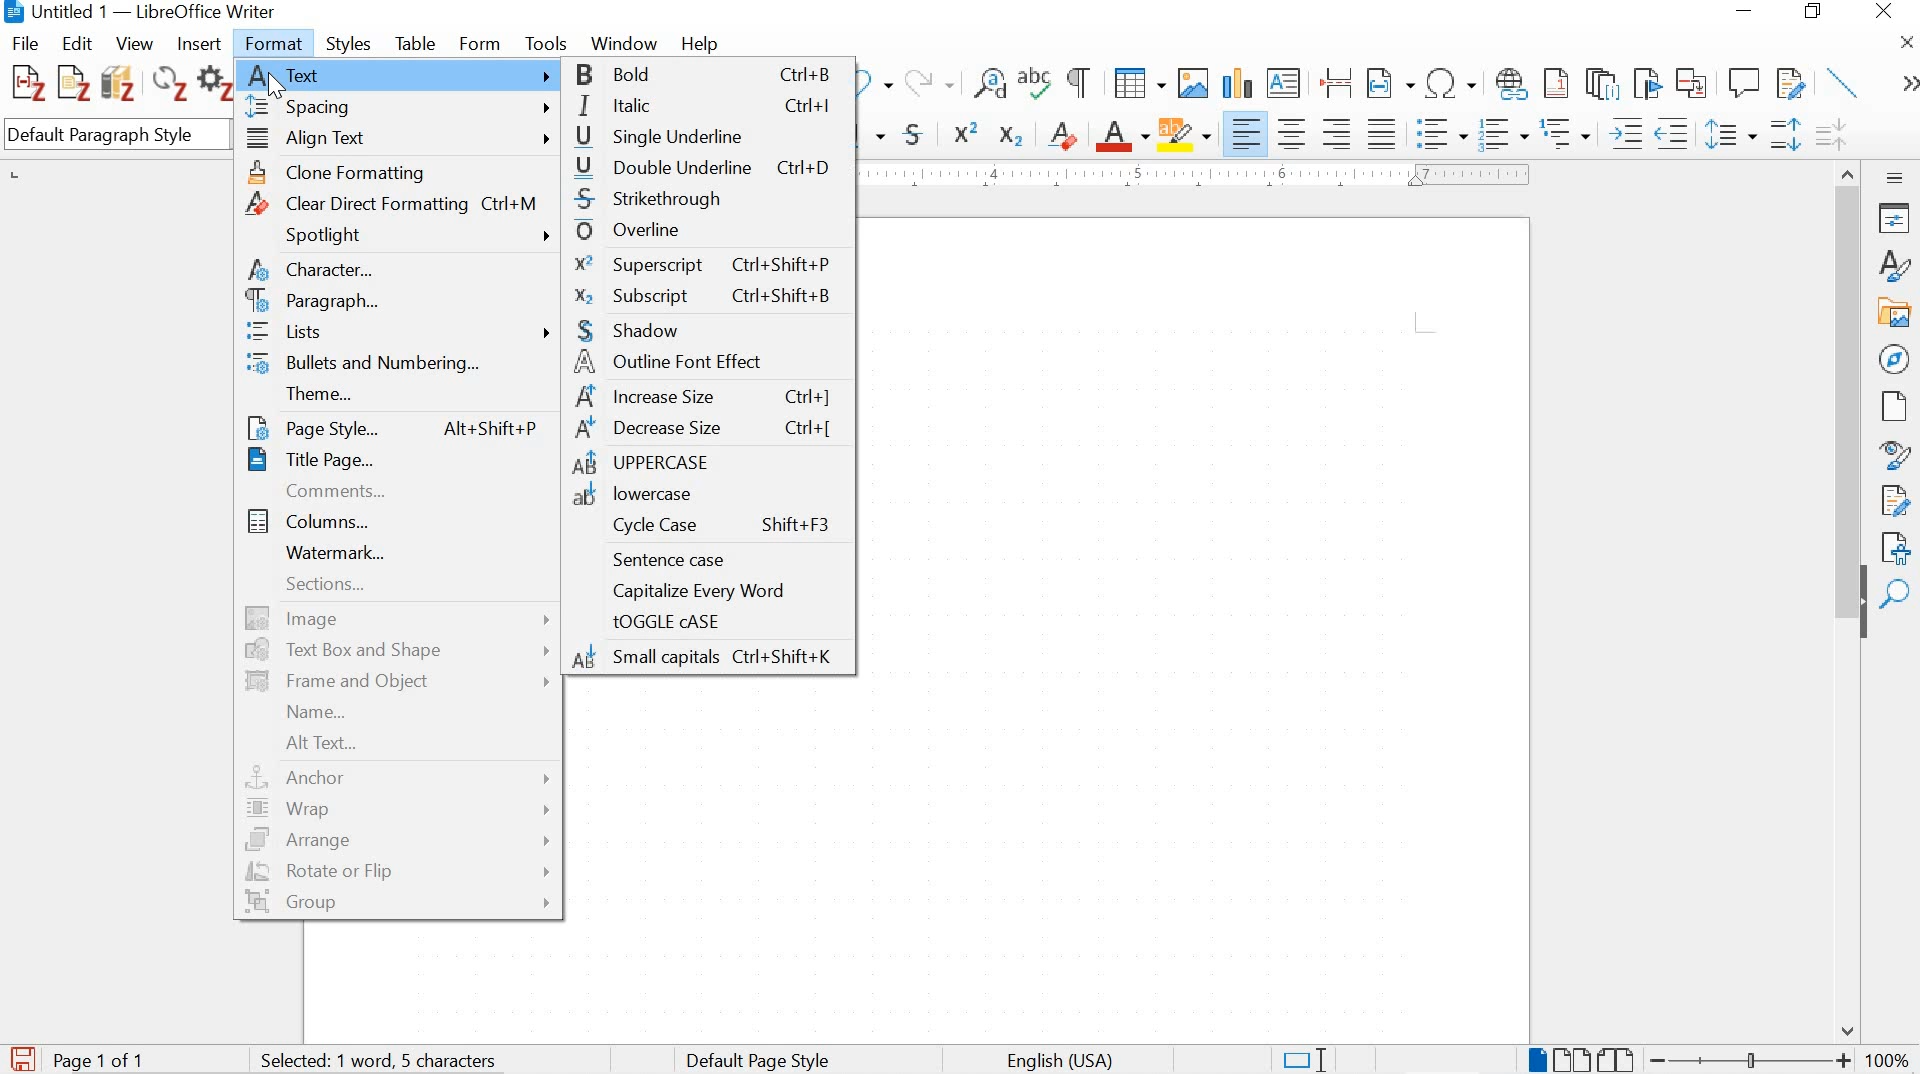 The image size is (1920, 1074). What do you see at coordinates (1784, 137) in the screenshot?
I see `increase paragraph spacing` at bounding box center [1784, 137].